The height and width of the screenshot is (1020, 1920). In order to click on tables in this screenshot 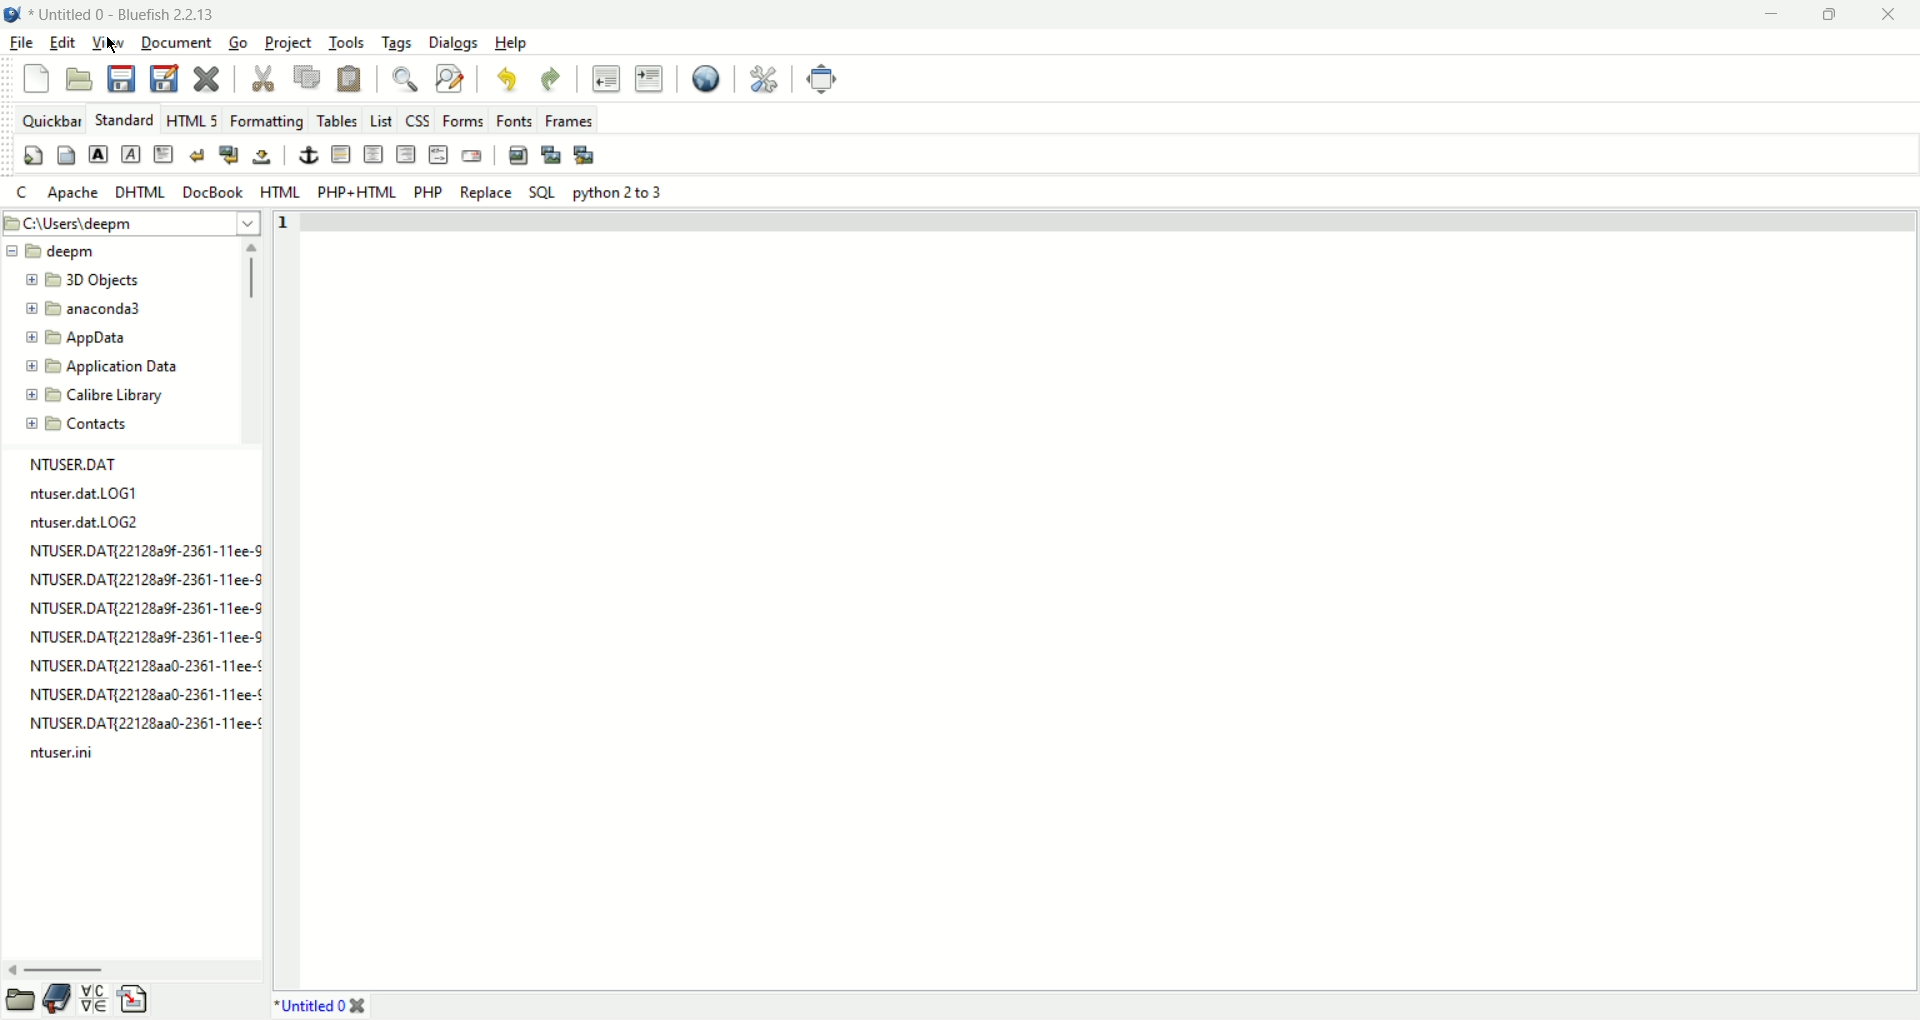, I will do `click(338, 121)`.